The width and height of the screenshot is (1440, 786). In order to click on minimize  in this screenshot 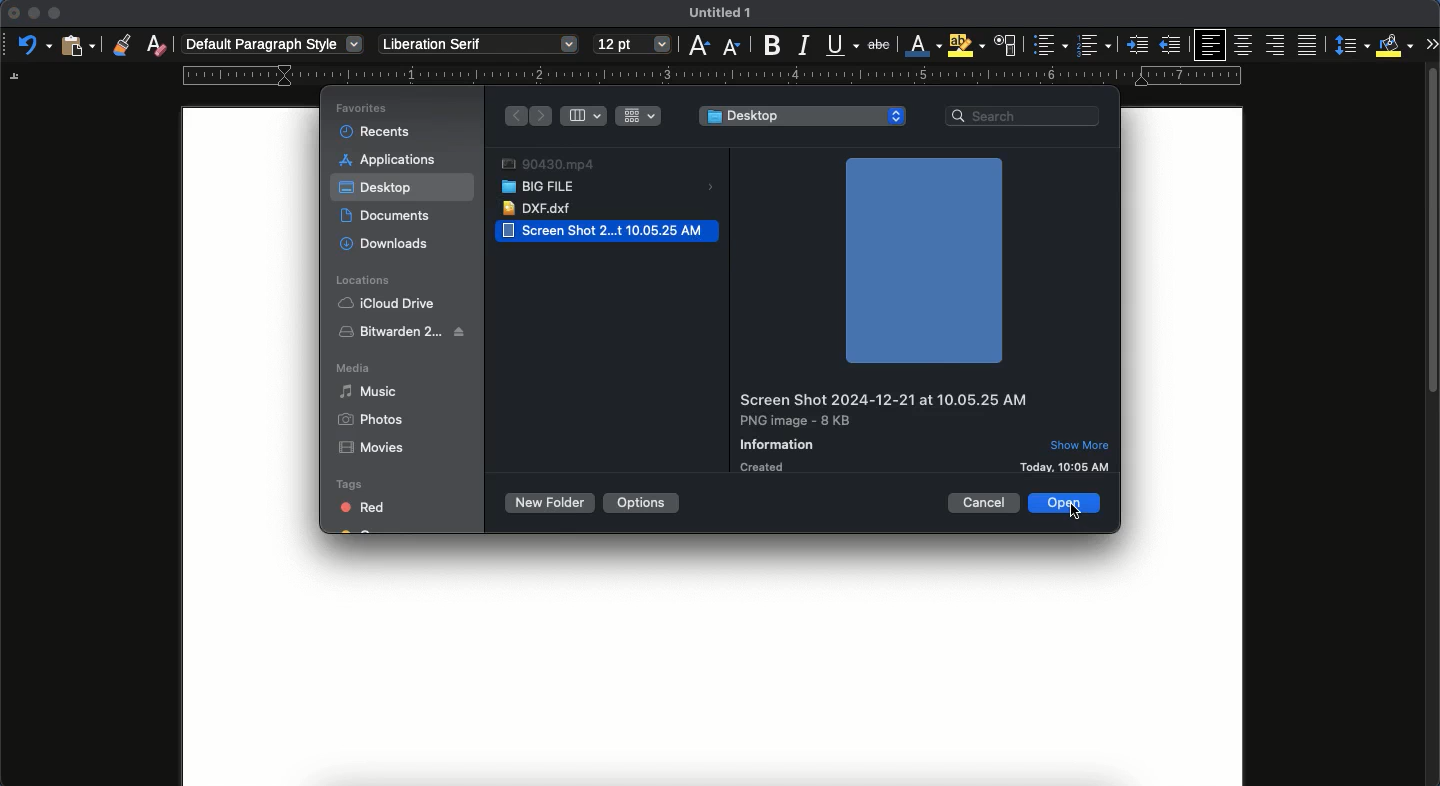, I will do `click(34, 13)`.